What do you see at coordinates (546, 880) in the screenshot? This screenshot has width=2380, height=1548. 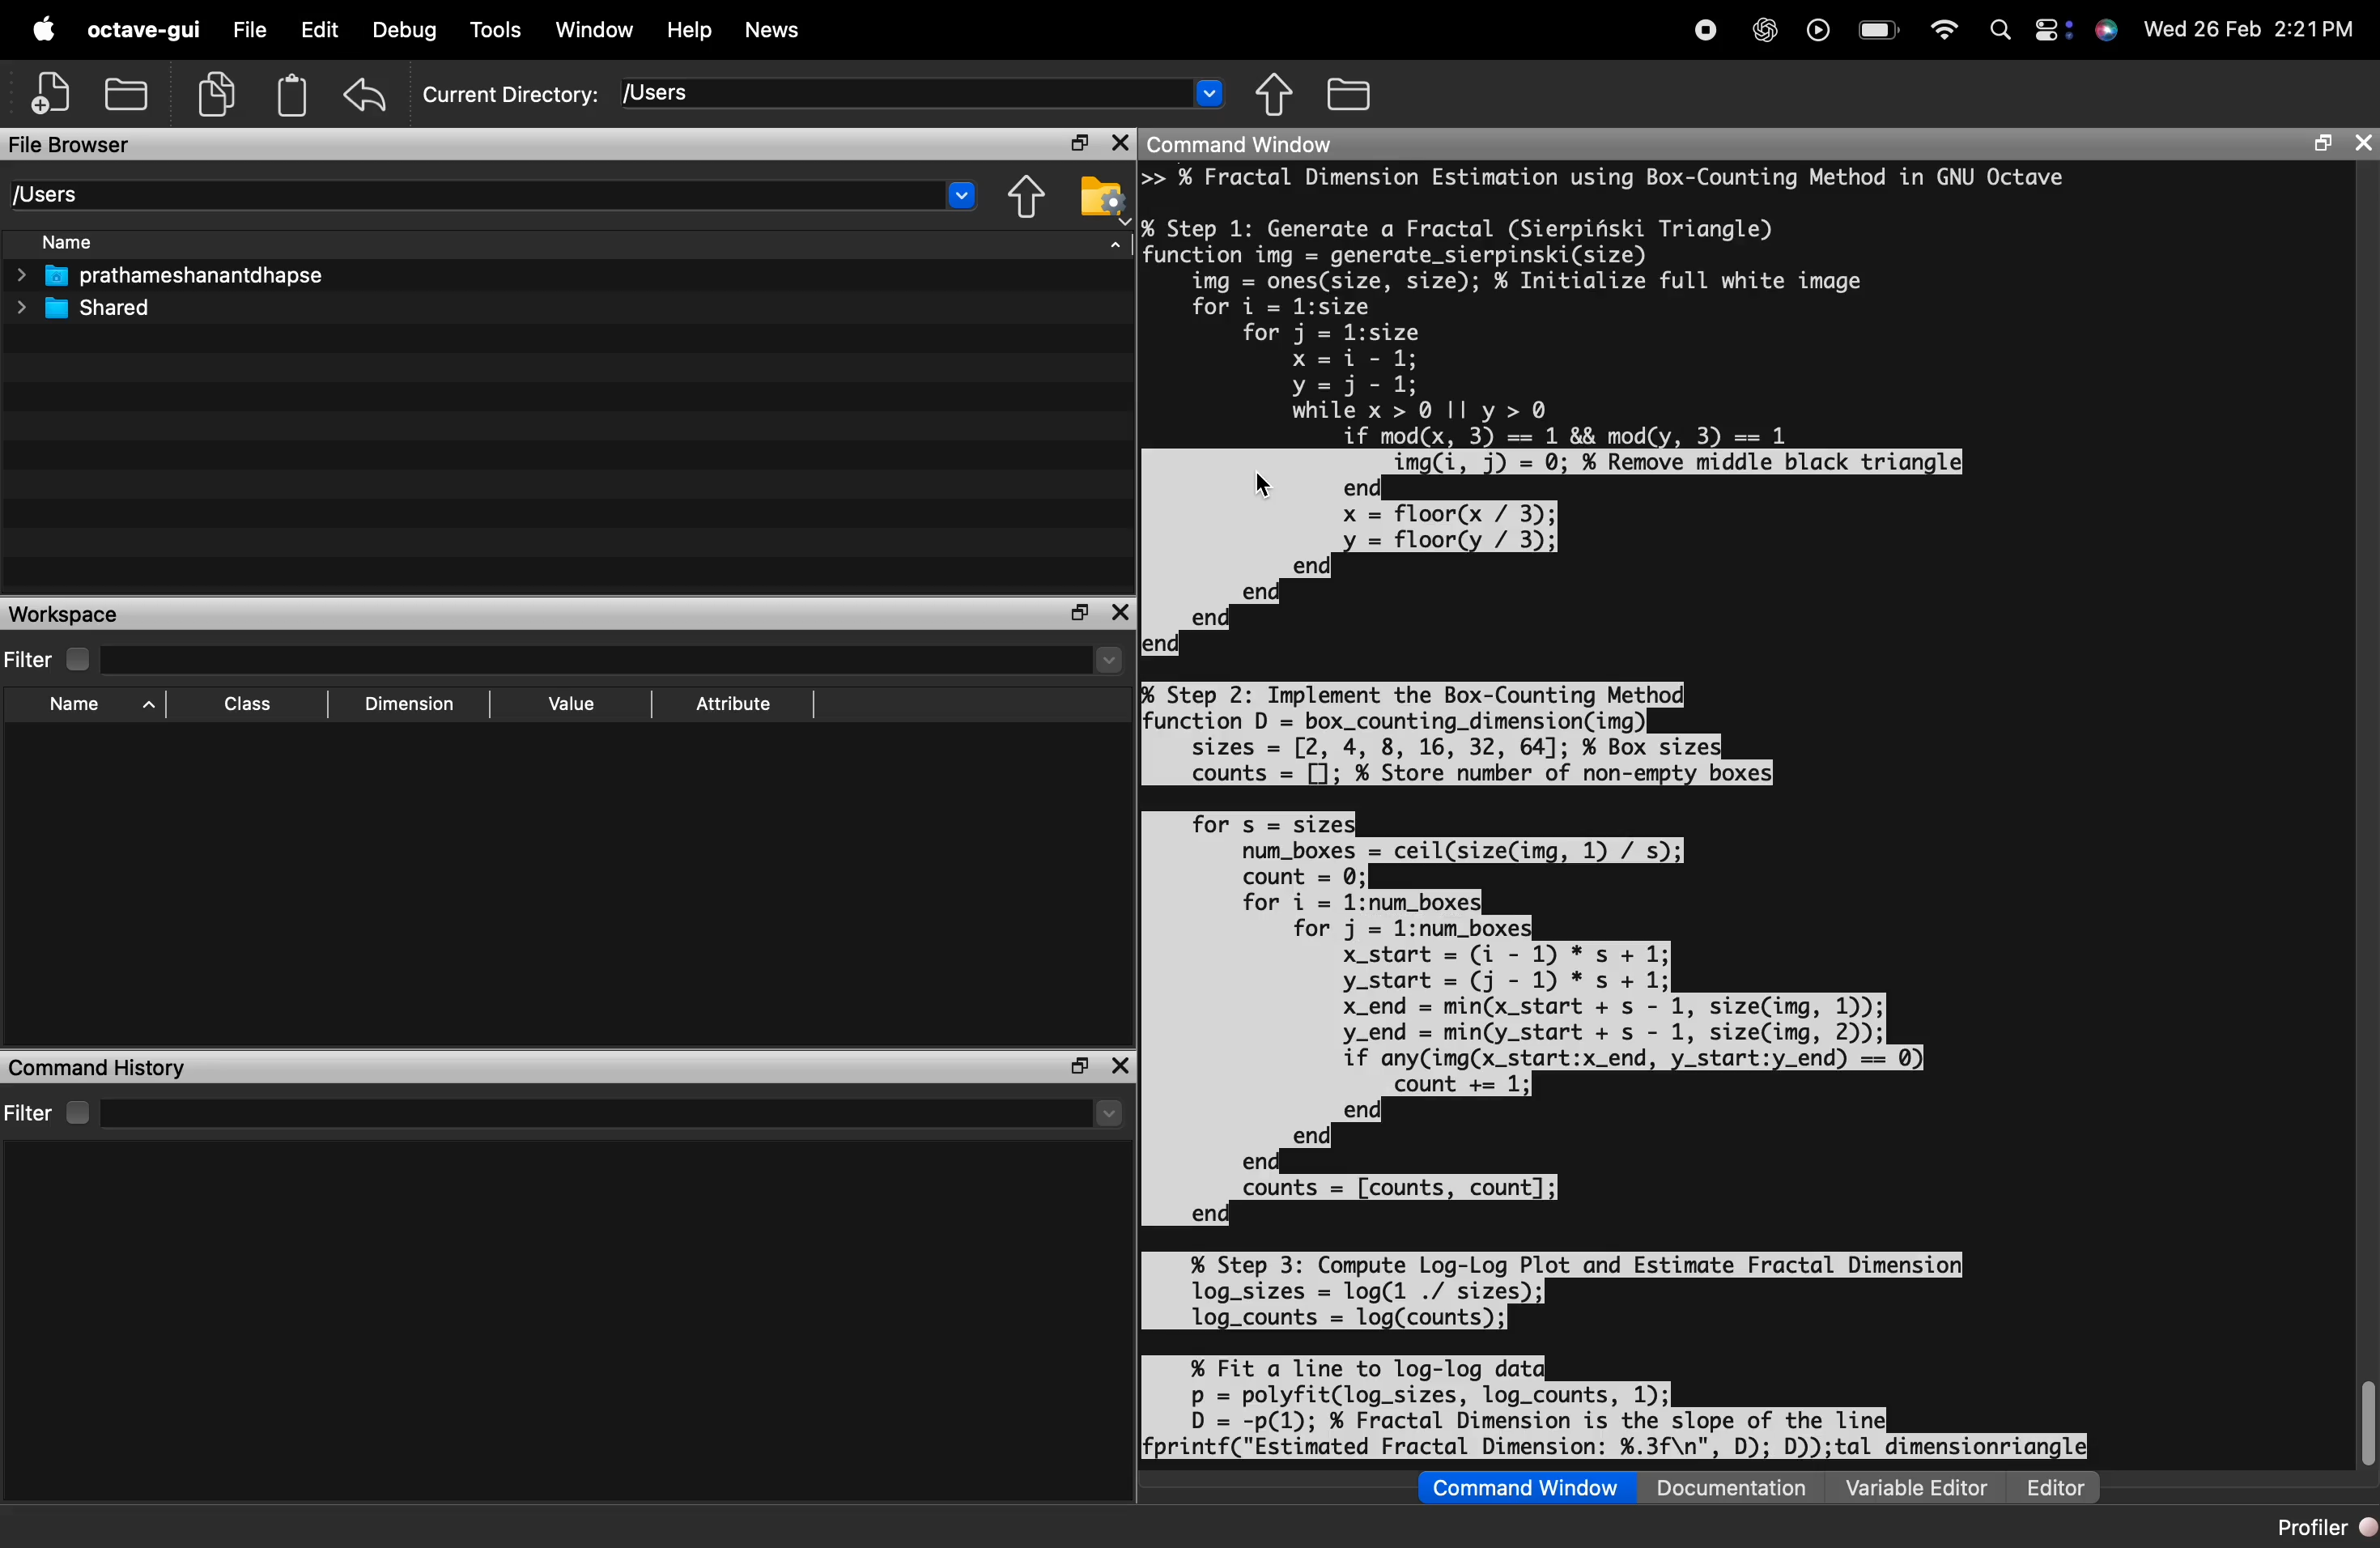 I see `empty workspace` at bounding box center [546, 880].